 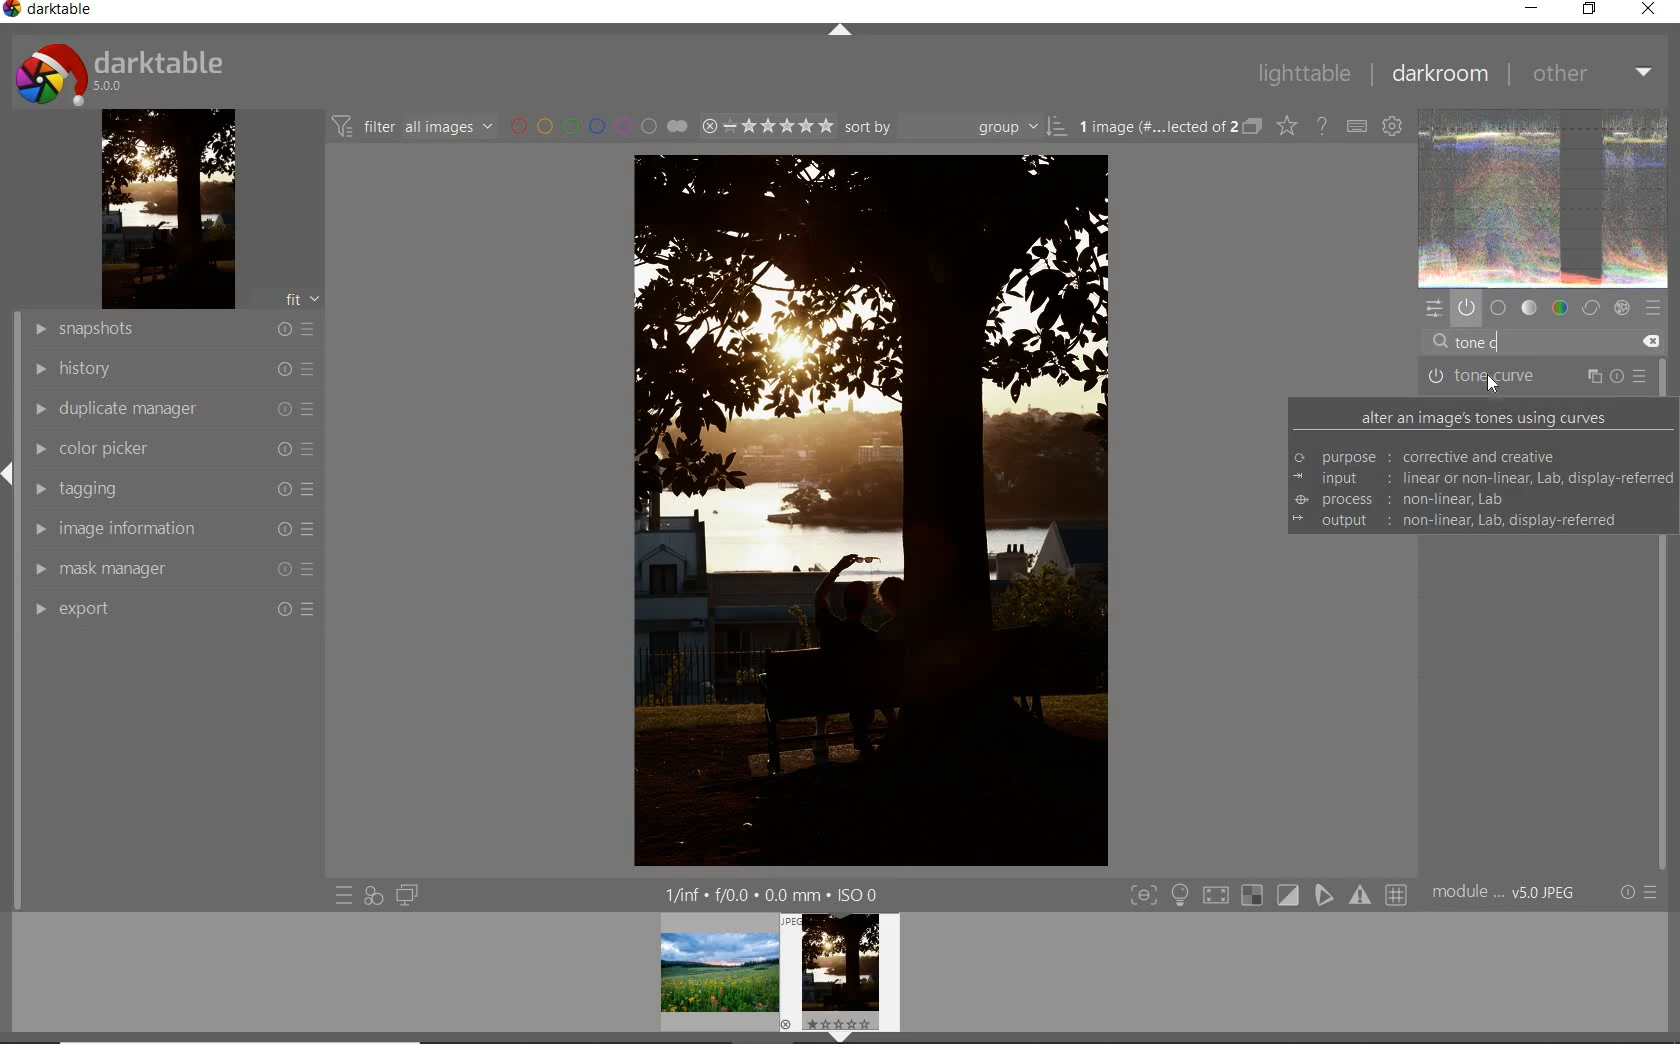 I want to click on cursor, so click(x=1456, y=343).